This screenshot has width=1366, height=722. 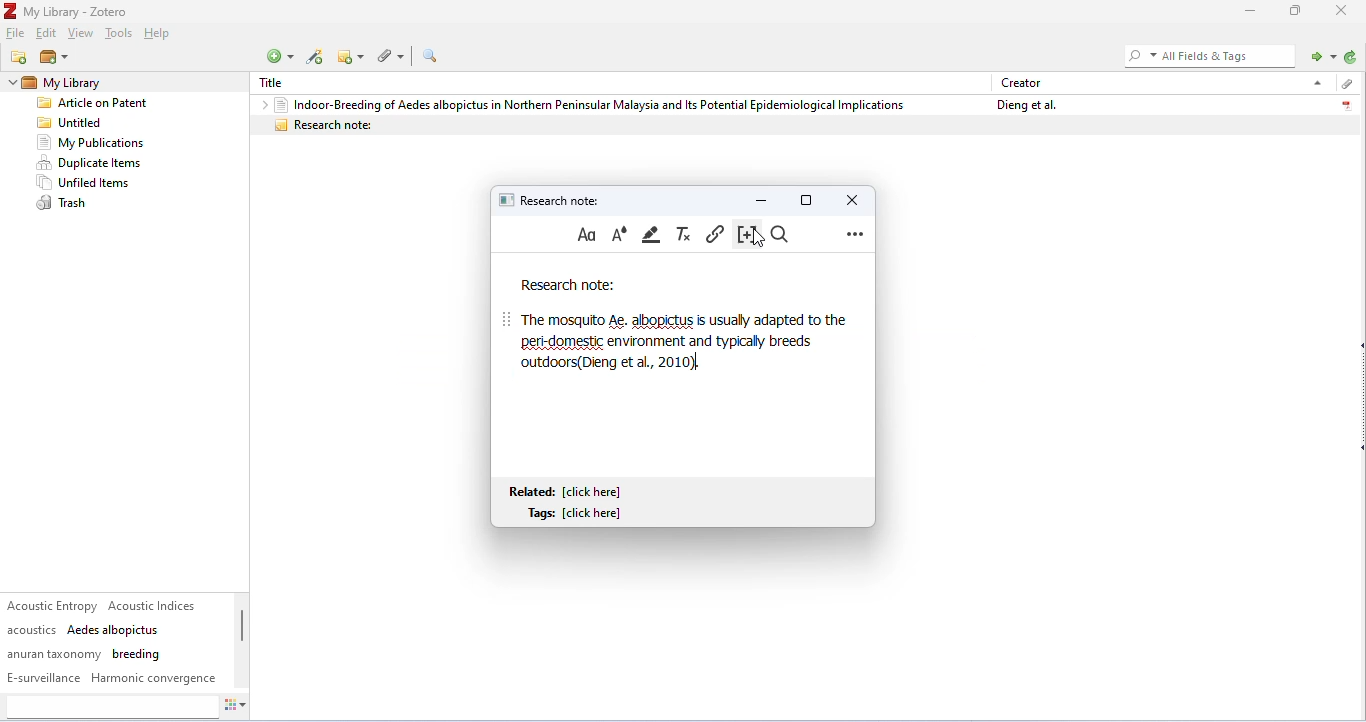 What do you see at coordinates (53, 58) in the screenshot?
I see `new library` at bounding box center [53, 58].